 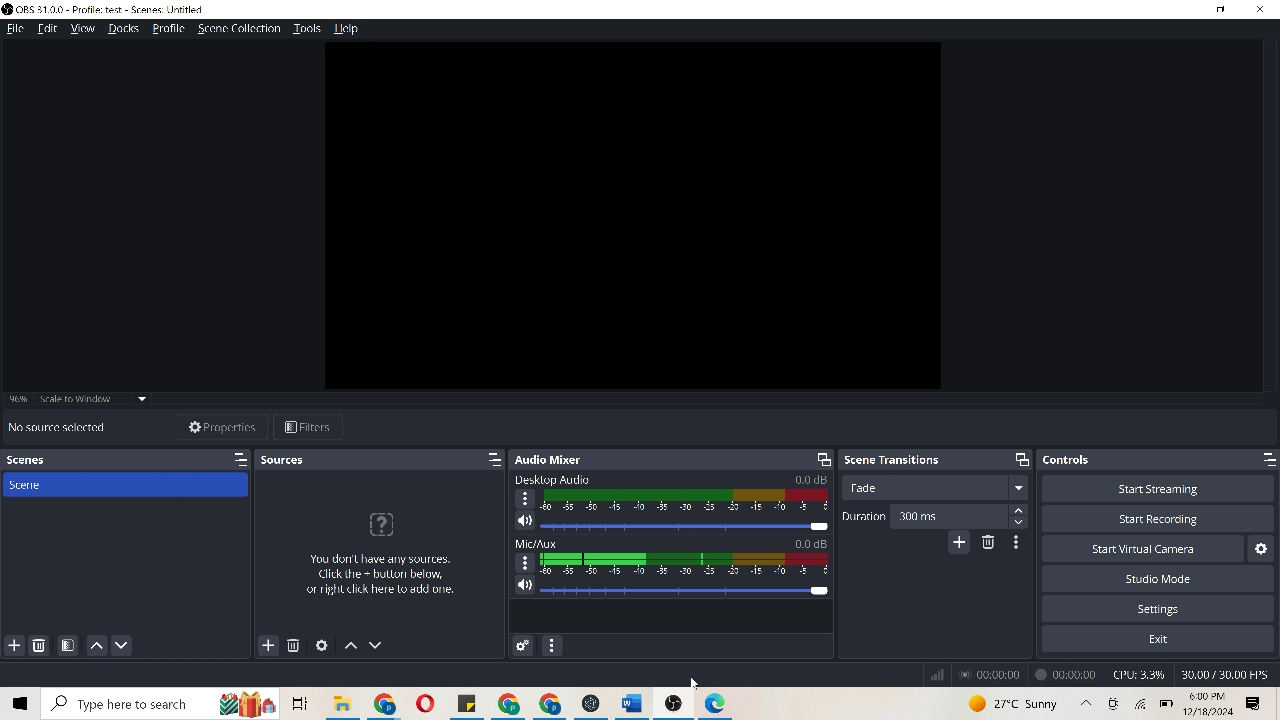 I want to click on transition properties, so click(x=1013, y=542).